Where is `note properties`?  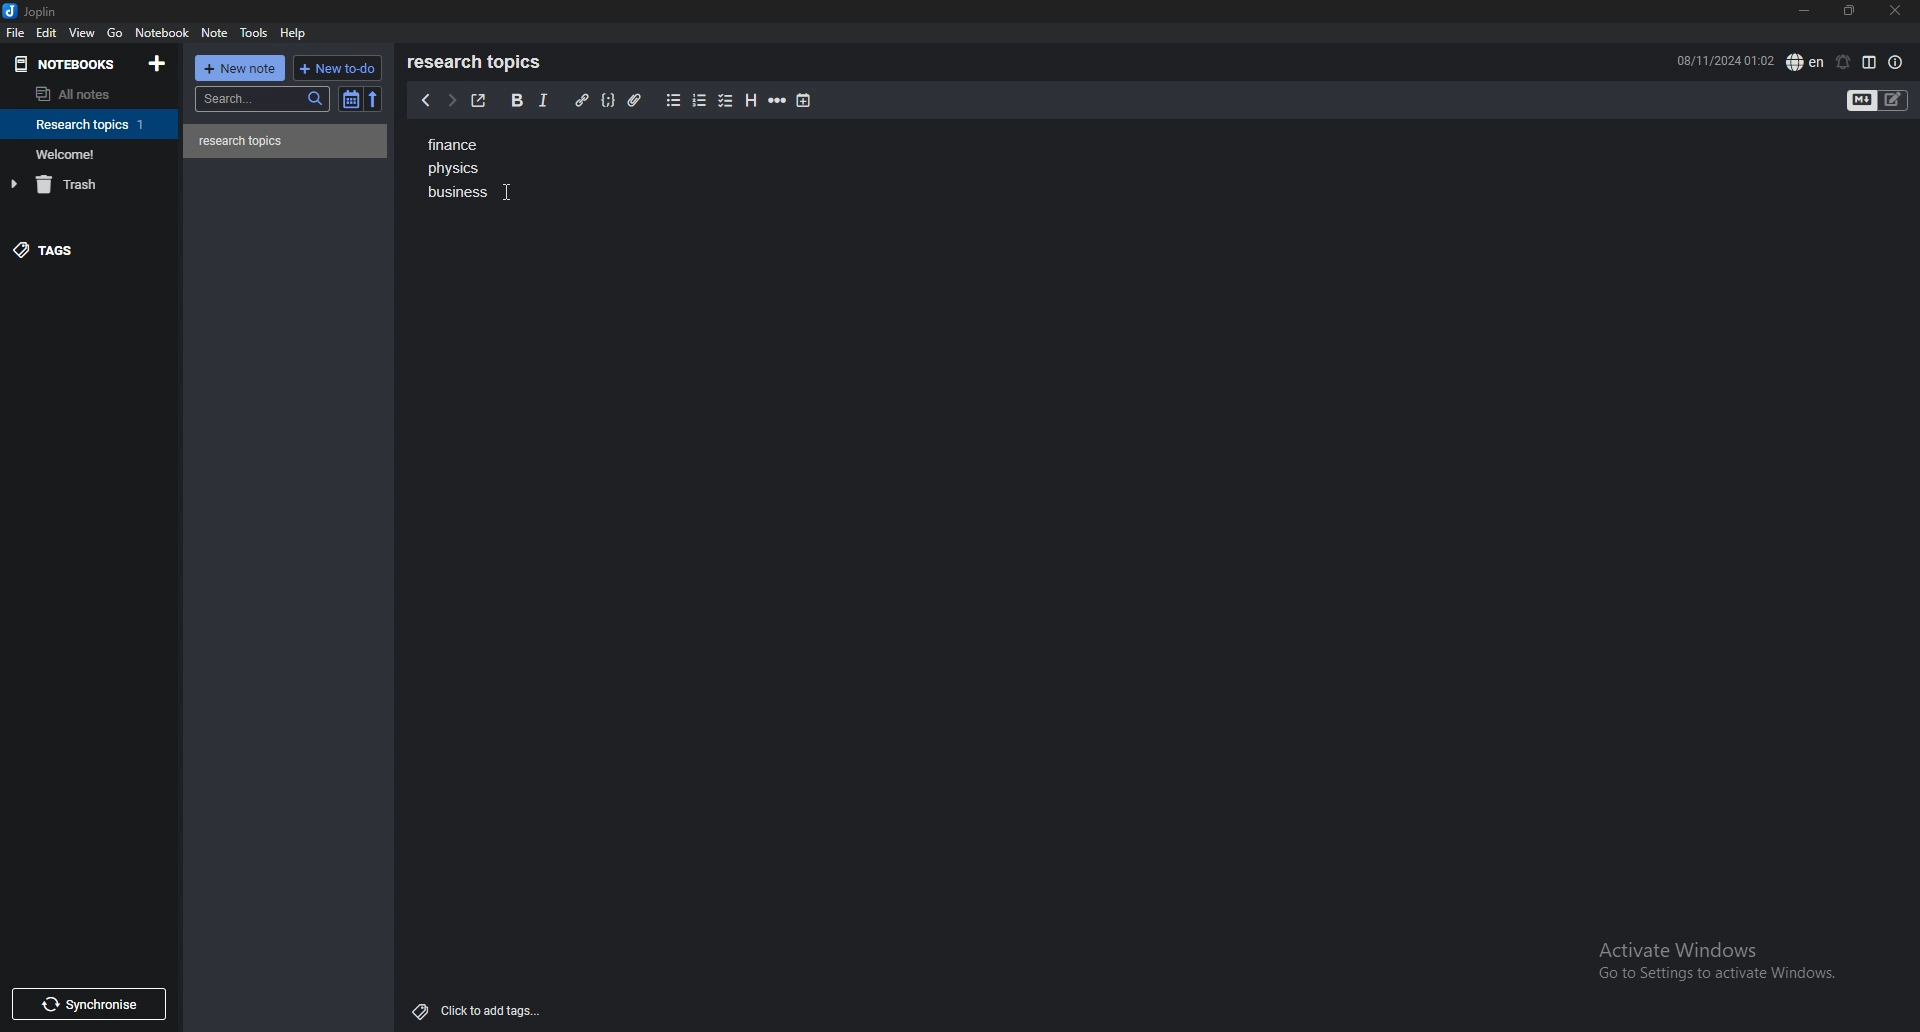
note properties is located at coordinates (1896, 62).